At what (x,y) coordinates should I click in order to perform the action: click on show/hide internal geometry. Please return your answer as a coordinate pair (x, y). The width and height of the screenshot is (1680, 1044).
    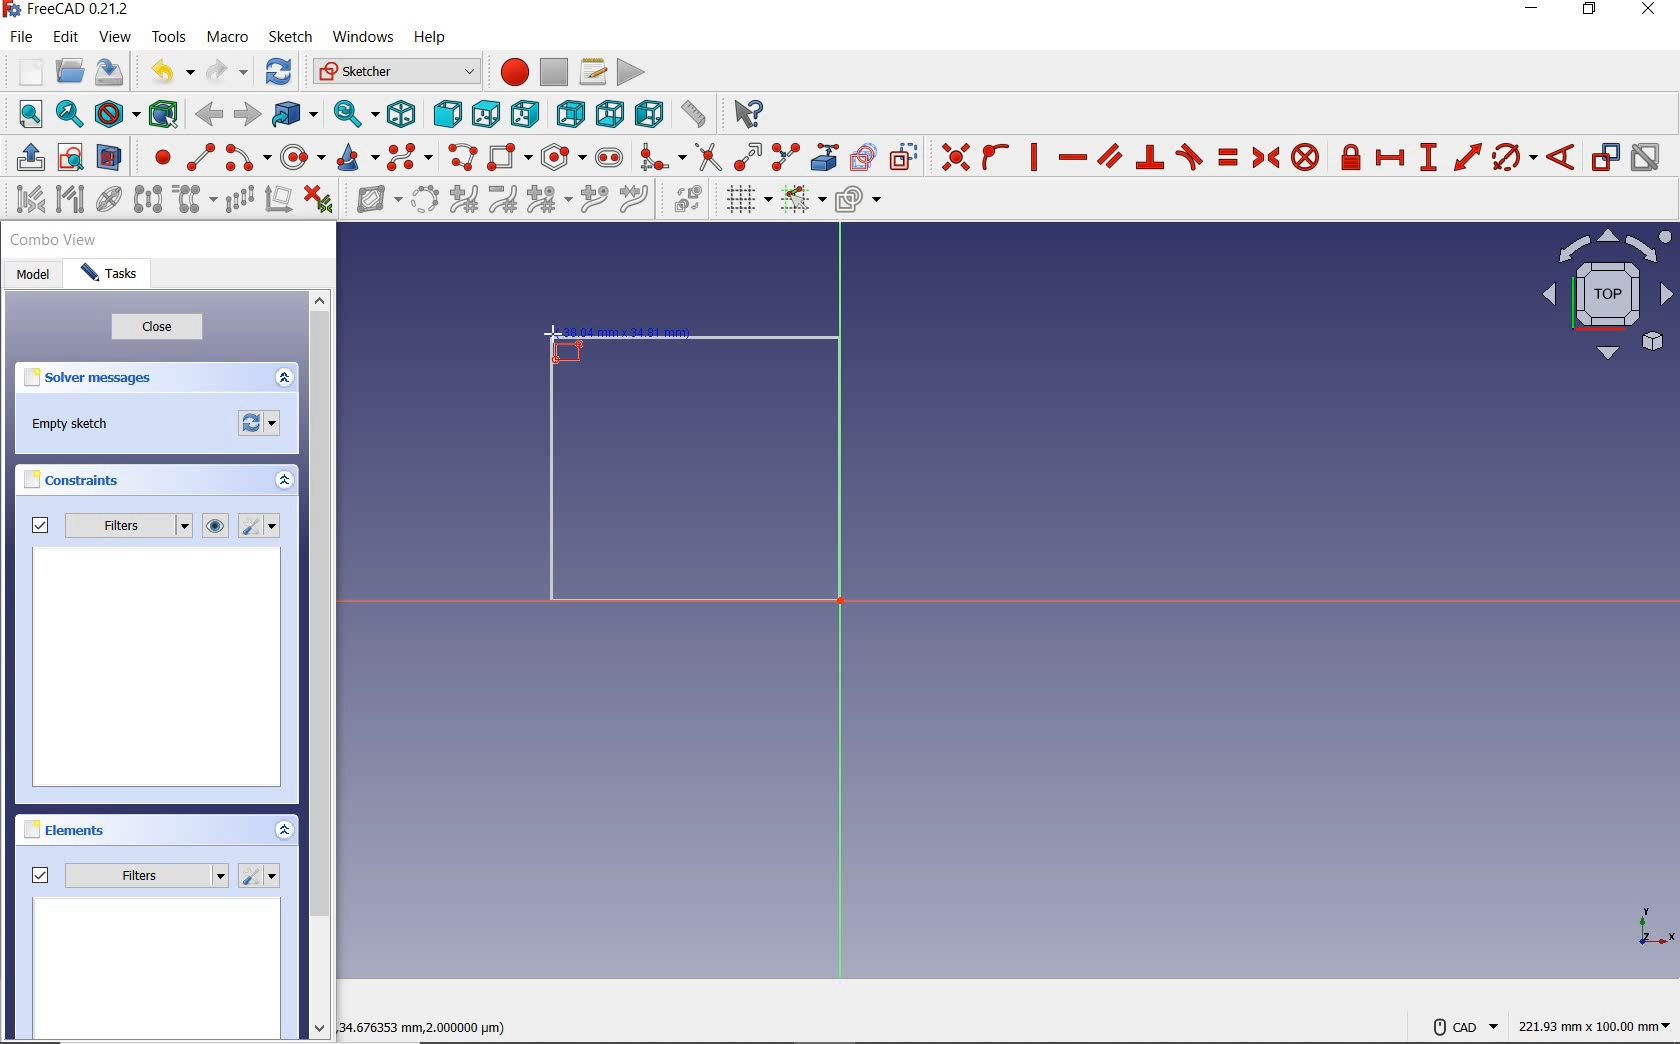
    Looking at the image, I should click on (110, 202).